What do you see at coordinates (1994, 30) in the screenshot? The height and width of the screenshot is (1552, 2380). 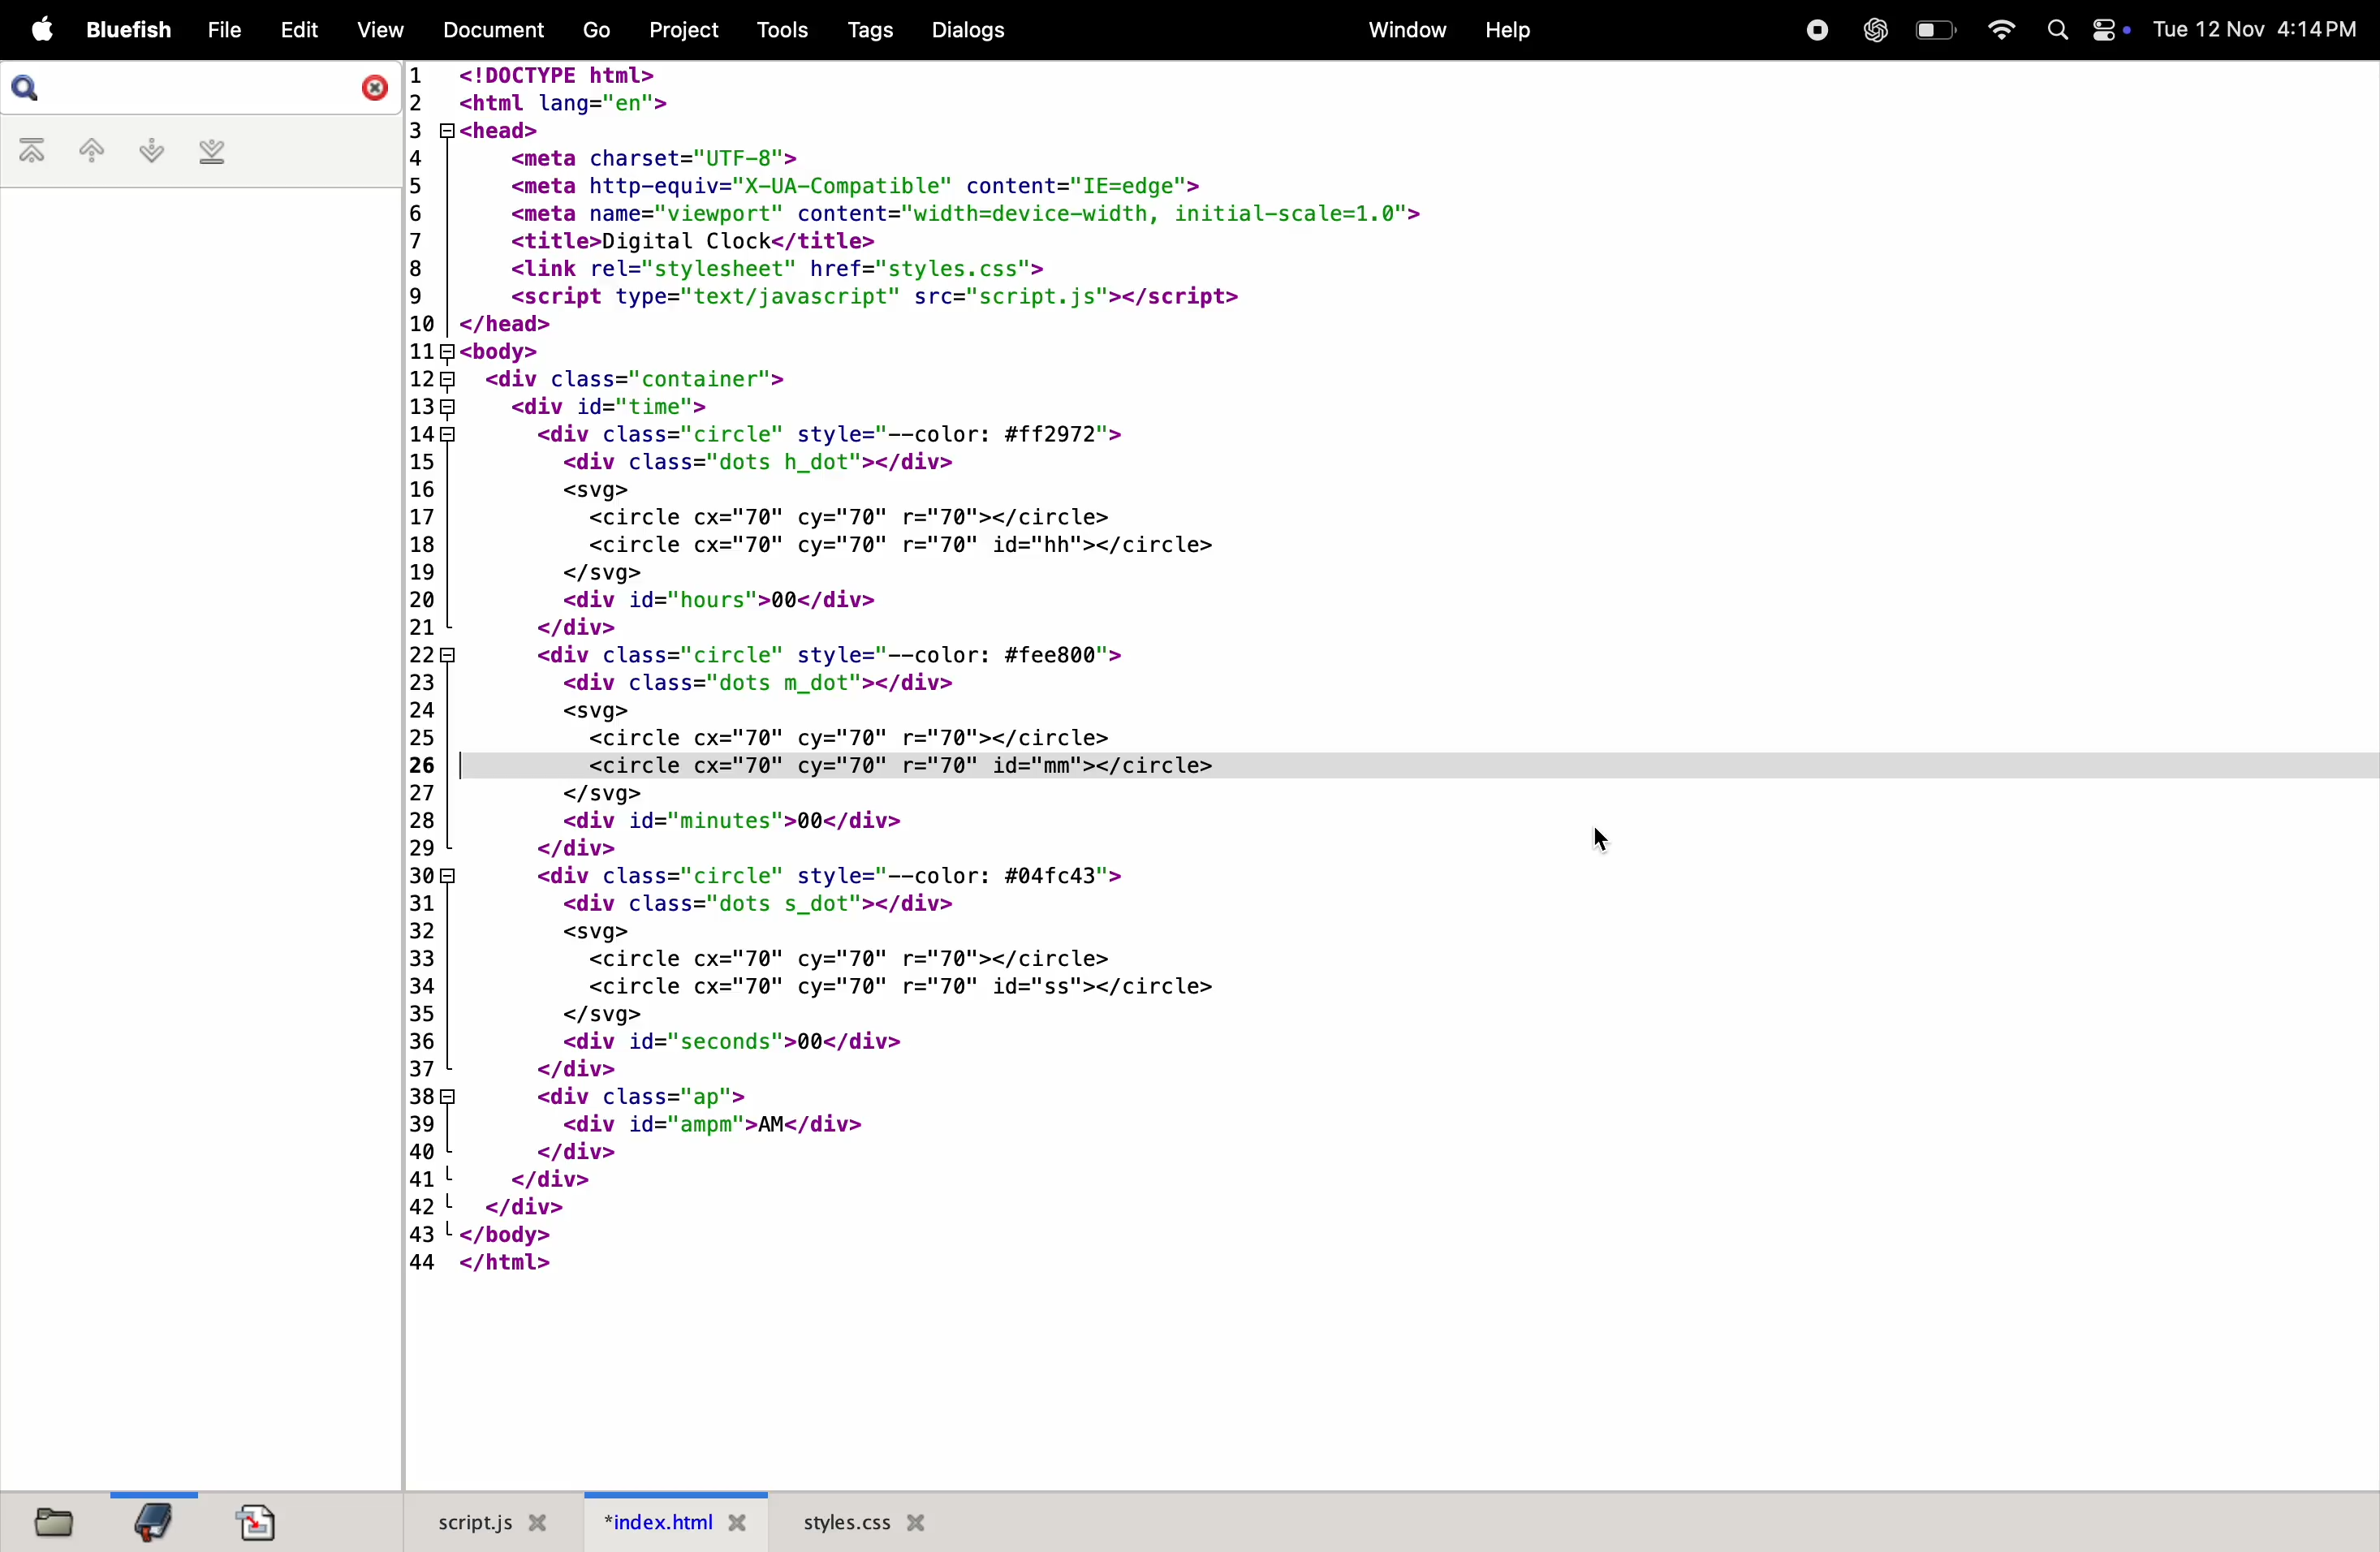 I see `wifi` at bounding box center [1994, 30].